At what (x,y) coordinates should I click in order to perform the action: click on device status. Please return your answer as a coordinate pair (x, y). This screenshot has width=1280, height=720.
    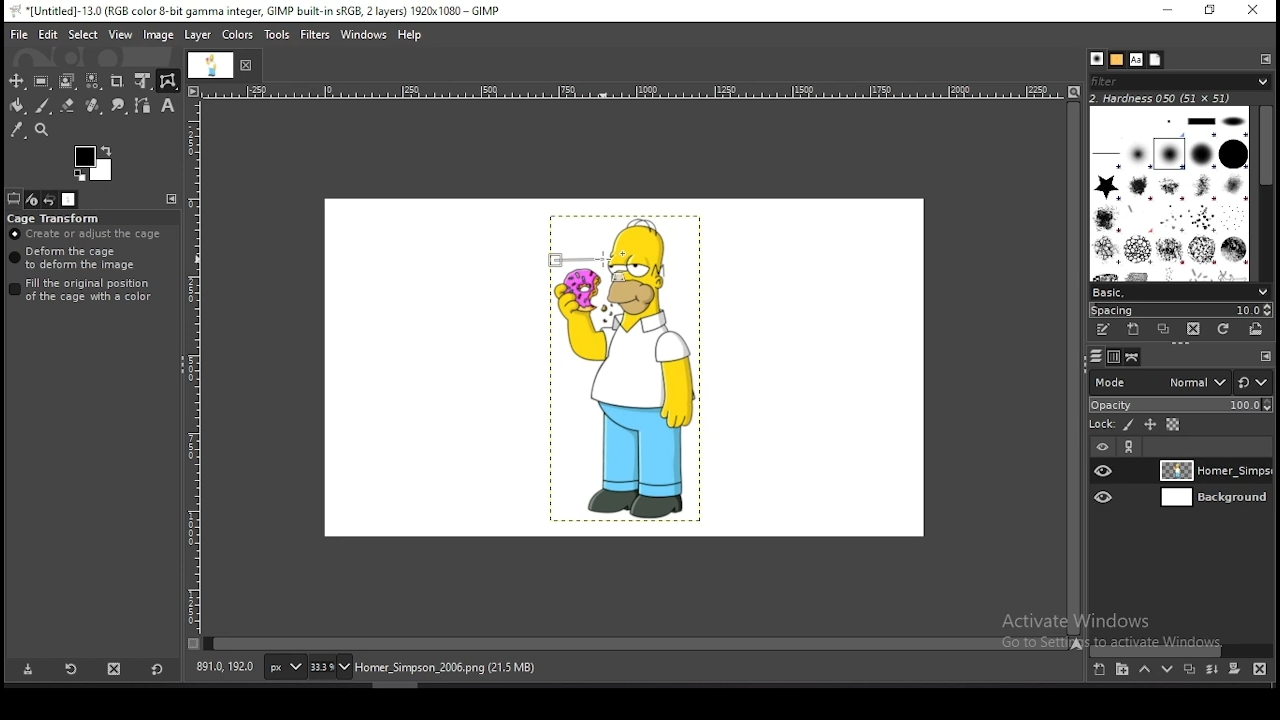
    Looking at the image, I should click on (31, 199).